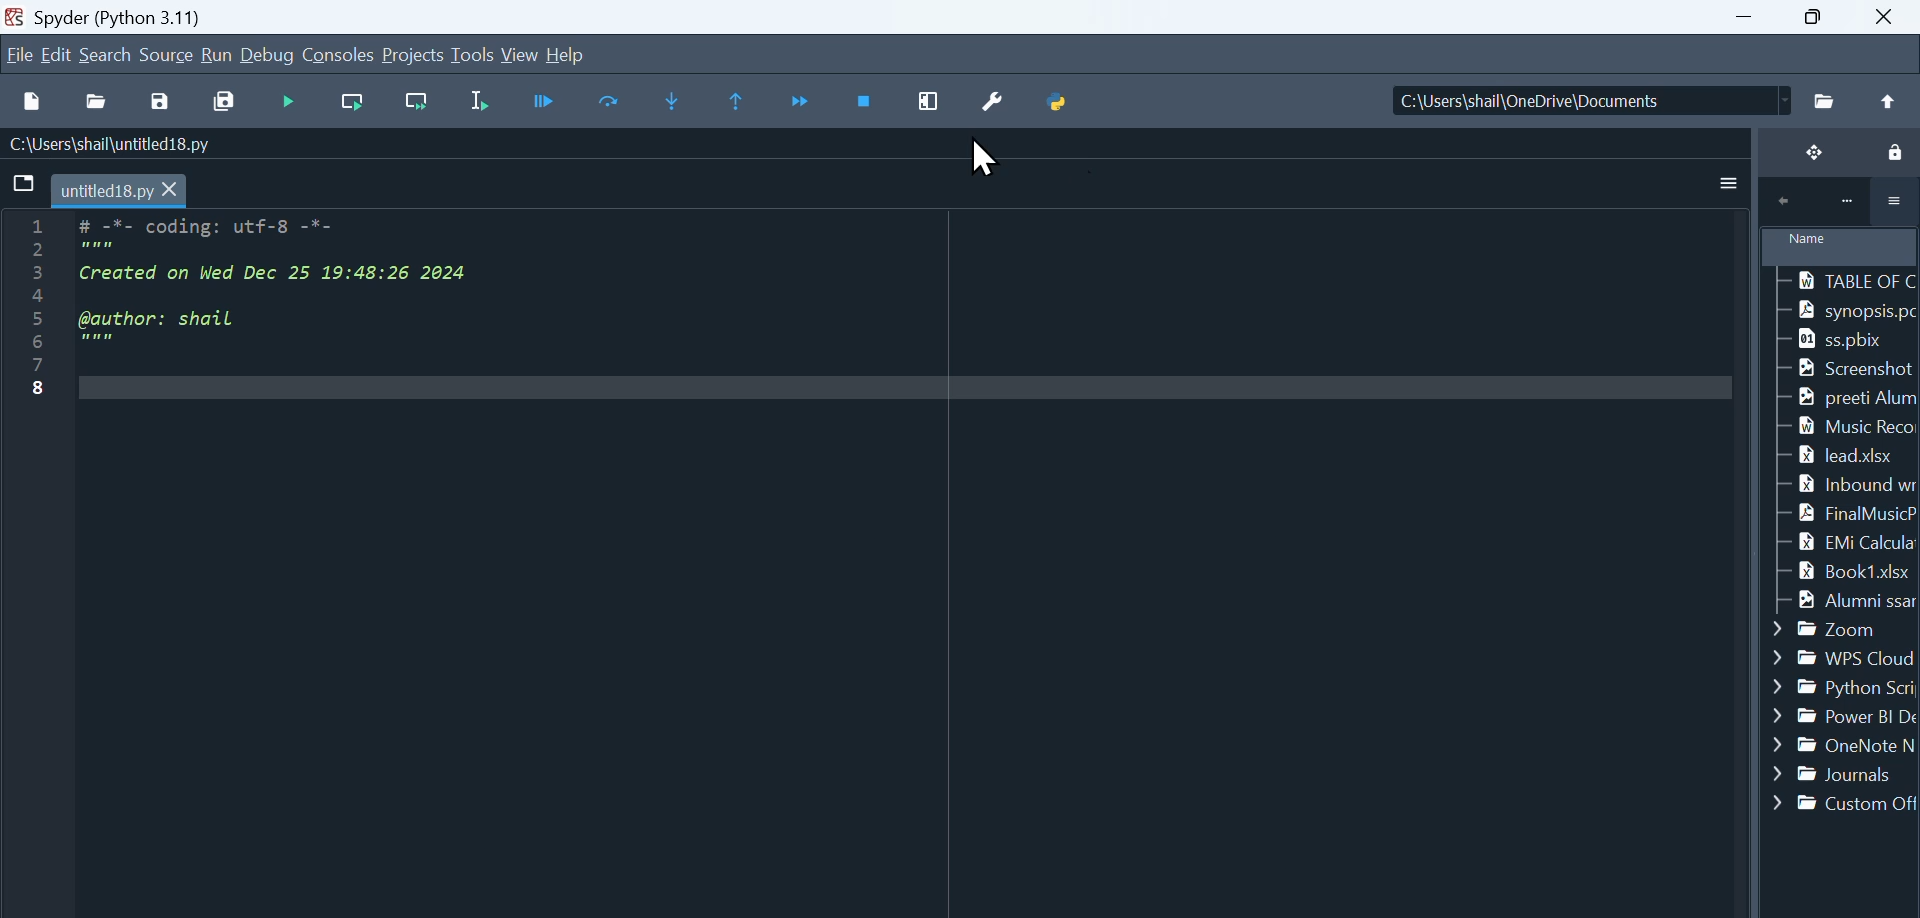 The image size is (1920, 918). What do you see at coordinates (1891, 155) in the screenshot?
I see `lock` at bounding box center [1891, 155].